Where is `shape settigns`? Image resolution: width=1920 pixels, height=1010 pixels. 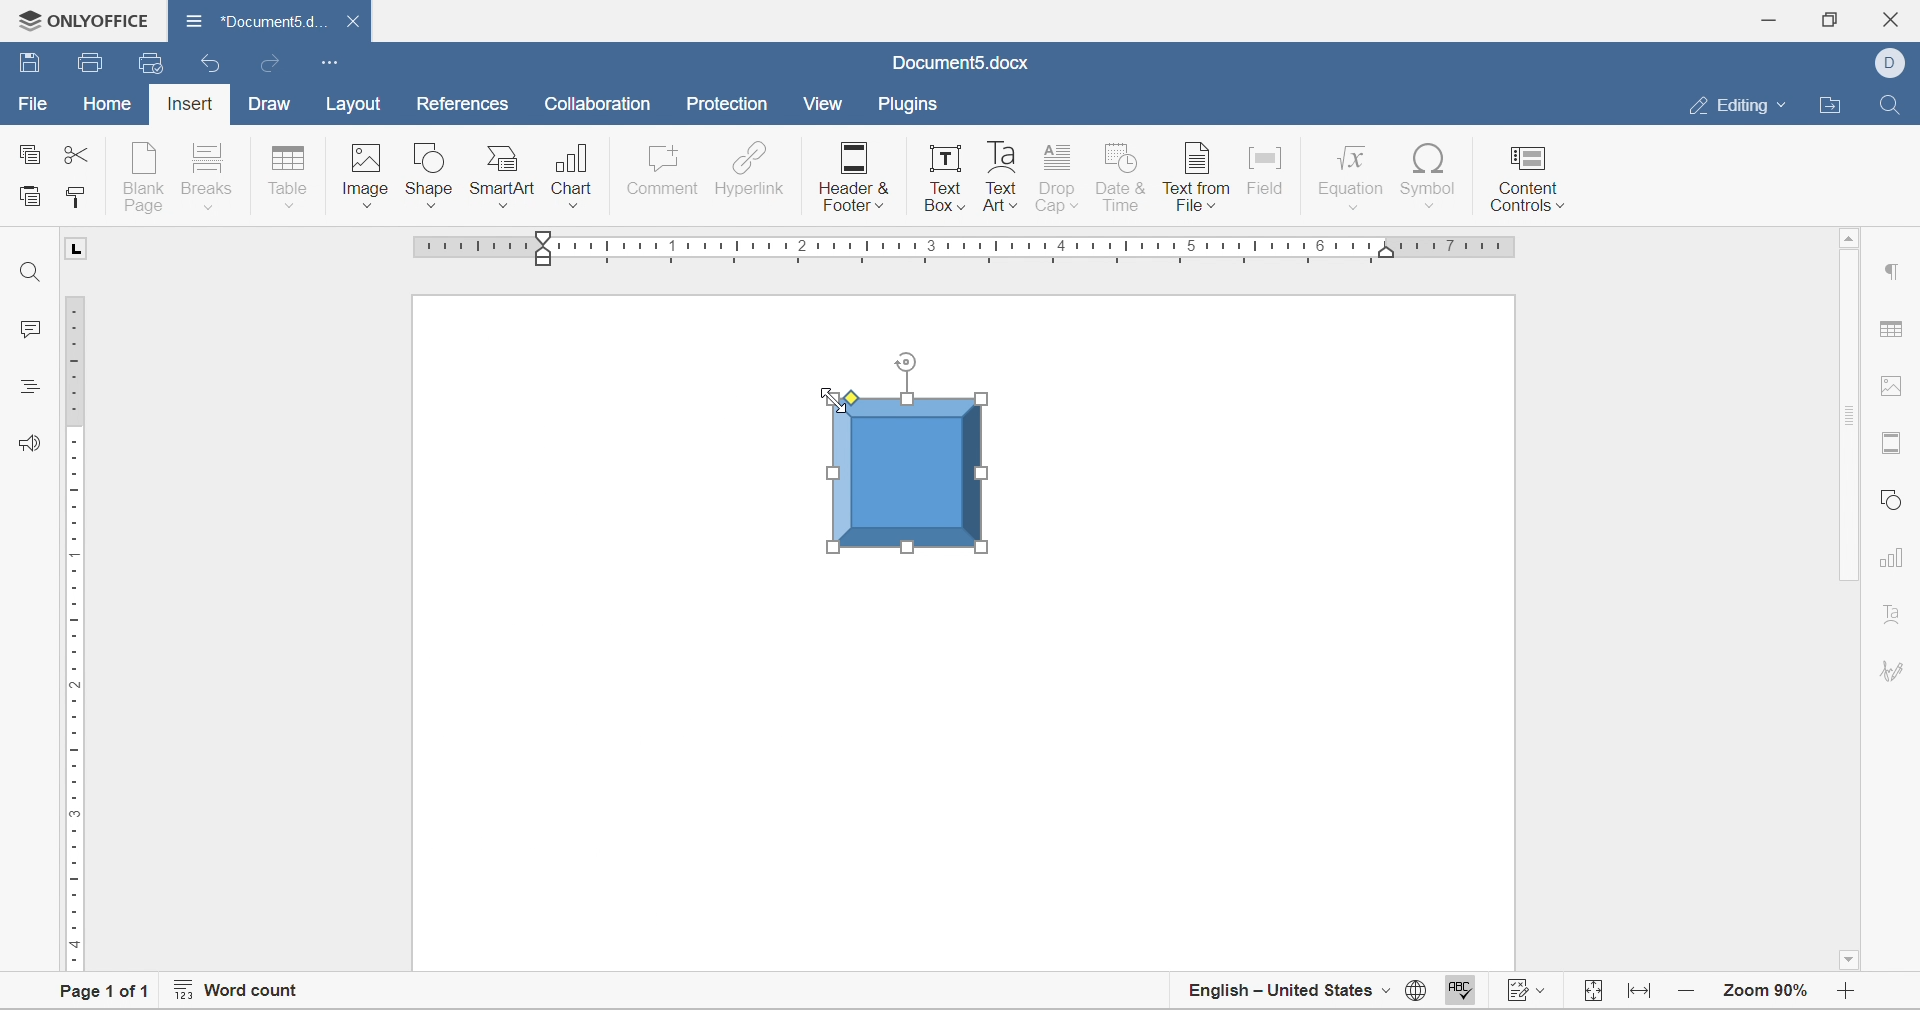 shape settigns is located at coordinates (1893, 496).